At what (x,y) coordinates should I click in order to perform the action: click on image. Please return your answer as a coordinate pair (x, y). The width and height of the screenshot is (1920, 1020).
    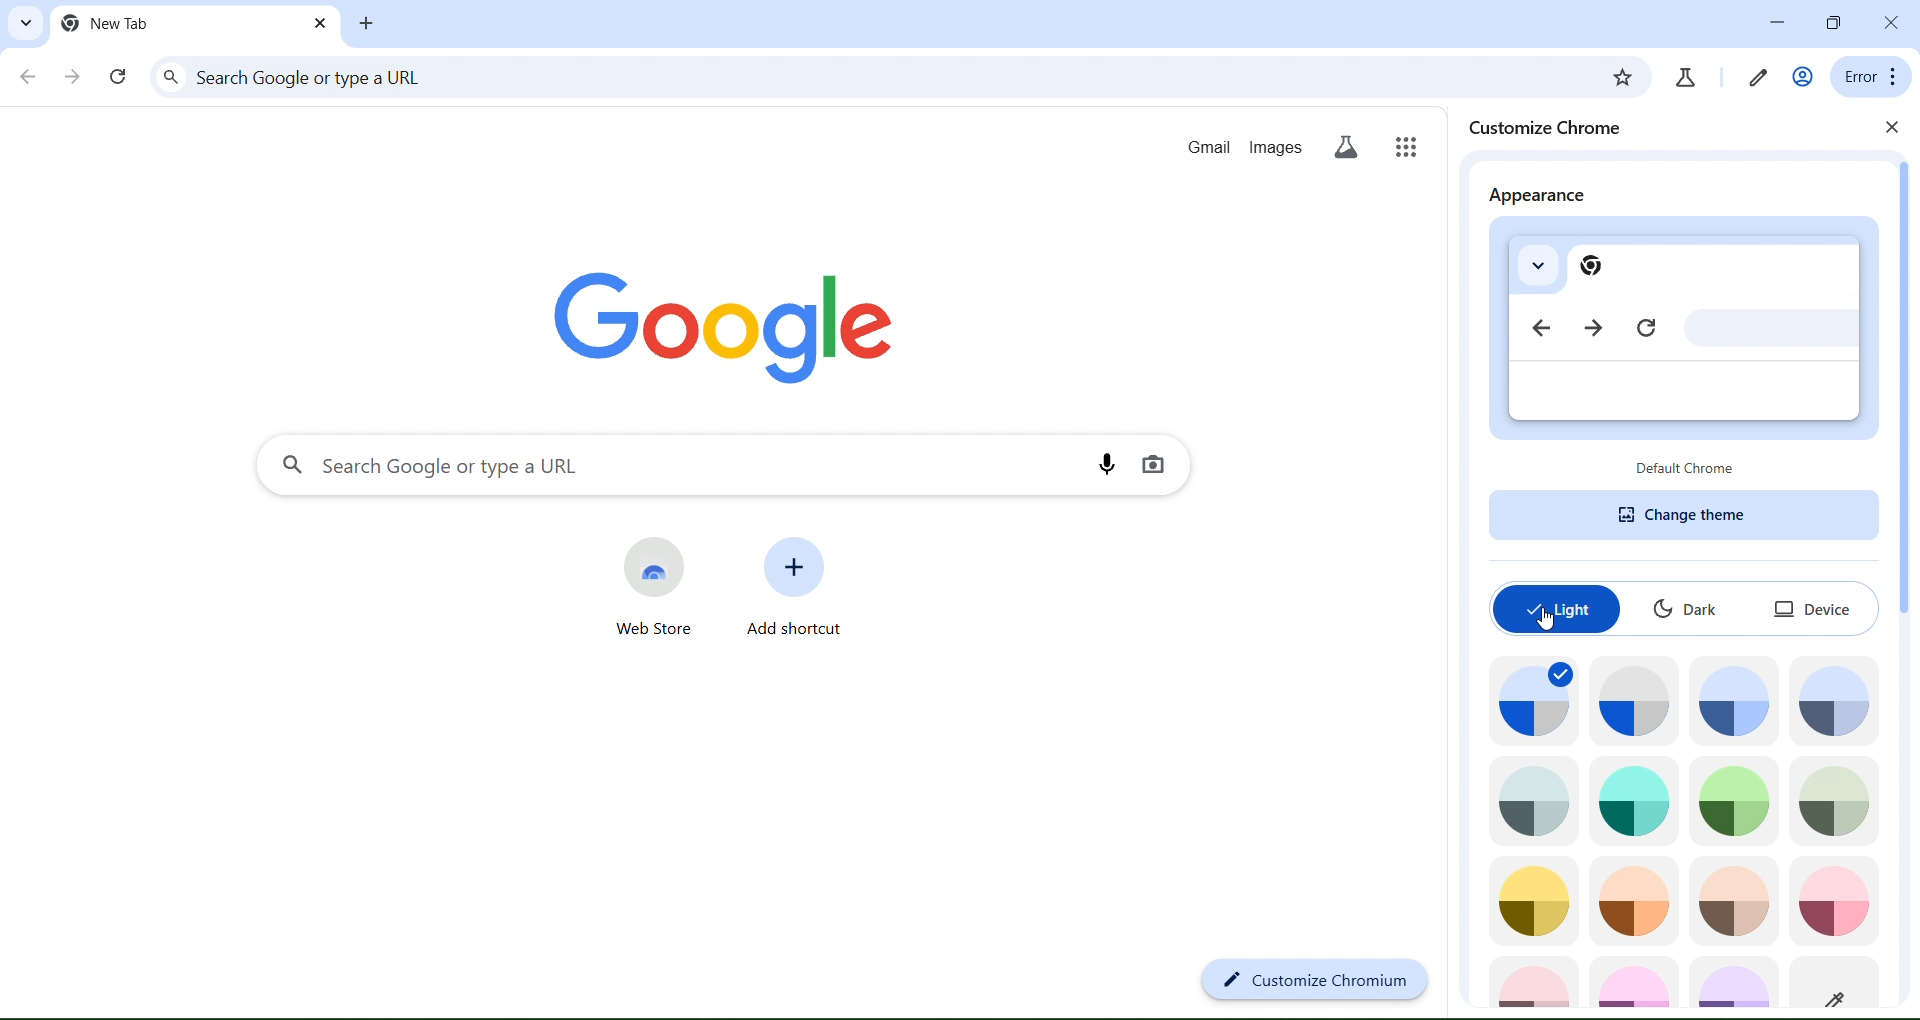
    Looking at the image, I should click on (1736, 799).